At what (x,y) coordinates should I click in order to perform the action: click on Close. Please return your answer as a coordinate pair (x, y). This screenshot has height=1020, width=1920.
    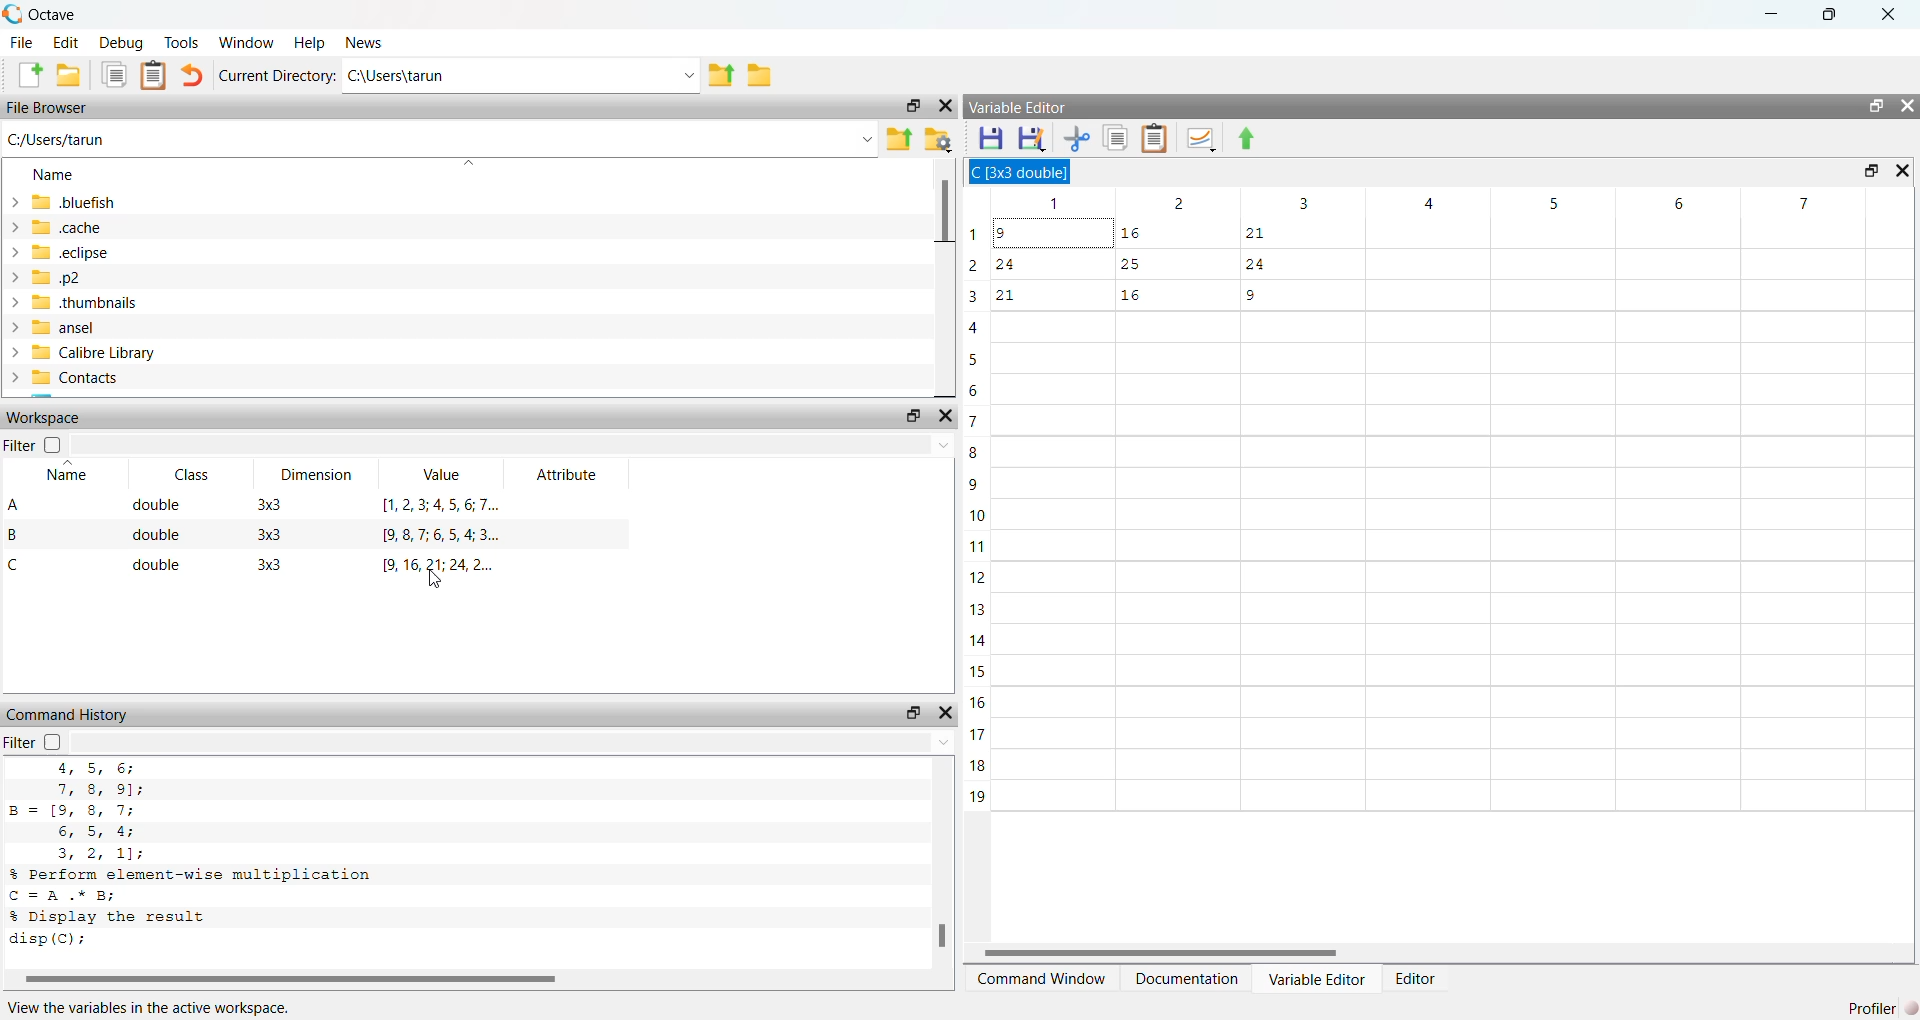
    Looking at the image, I should click on (1891, 15).